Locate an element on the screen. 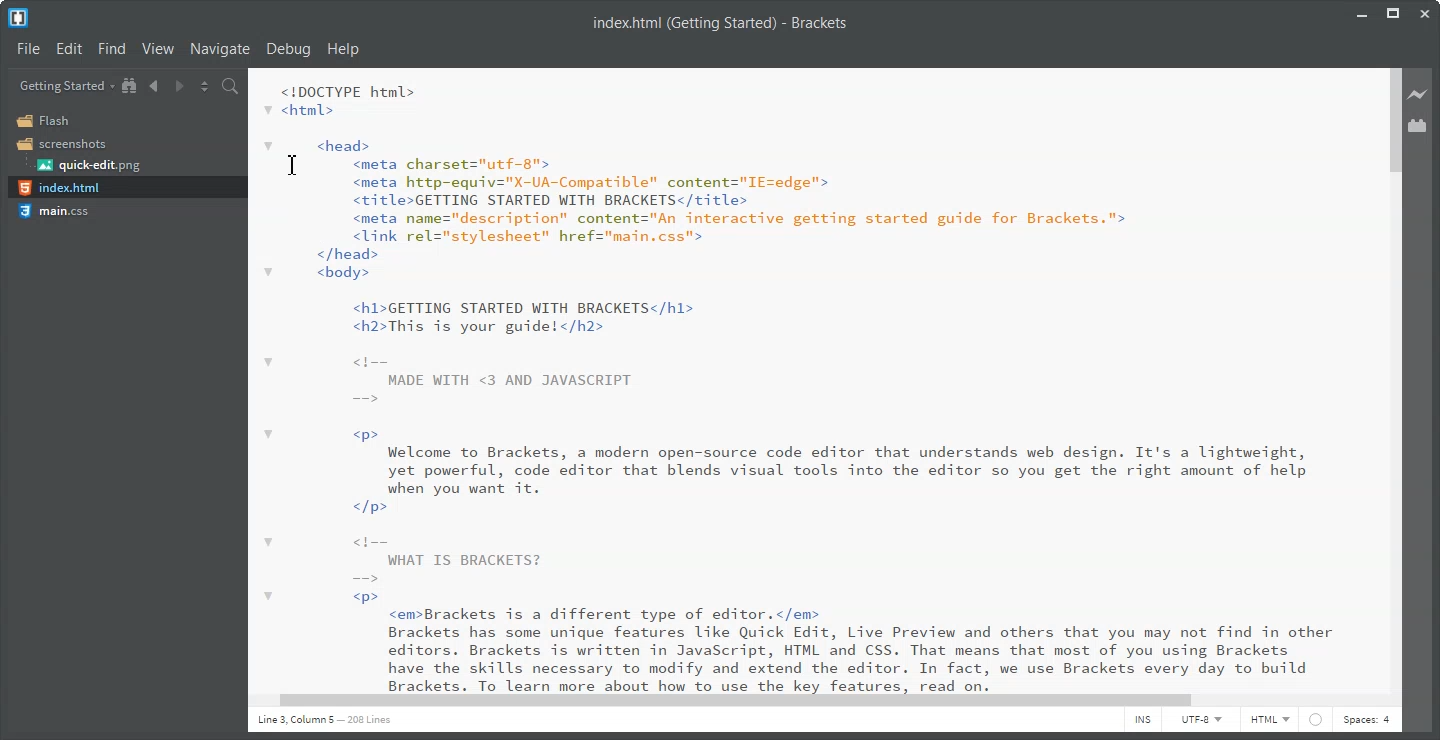  Vertical Scroll Bar is located at coordinates (1394, 381).